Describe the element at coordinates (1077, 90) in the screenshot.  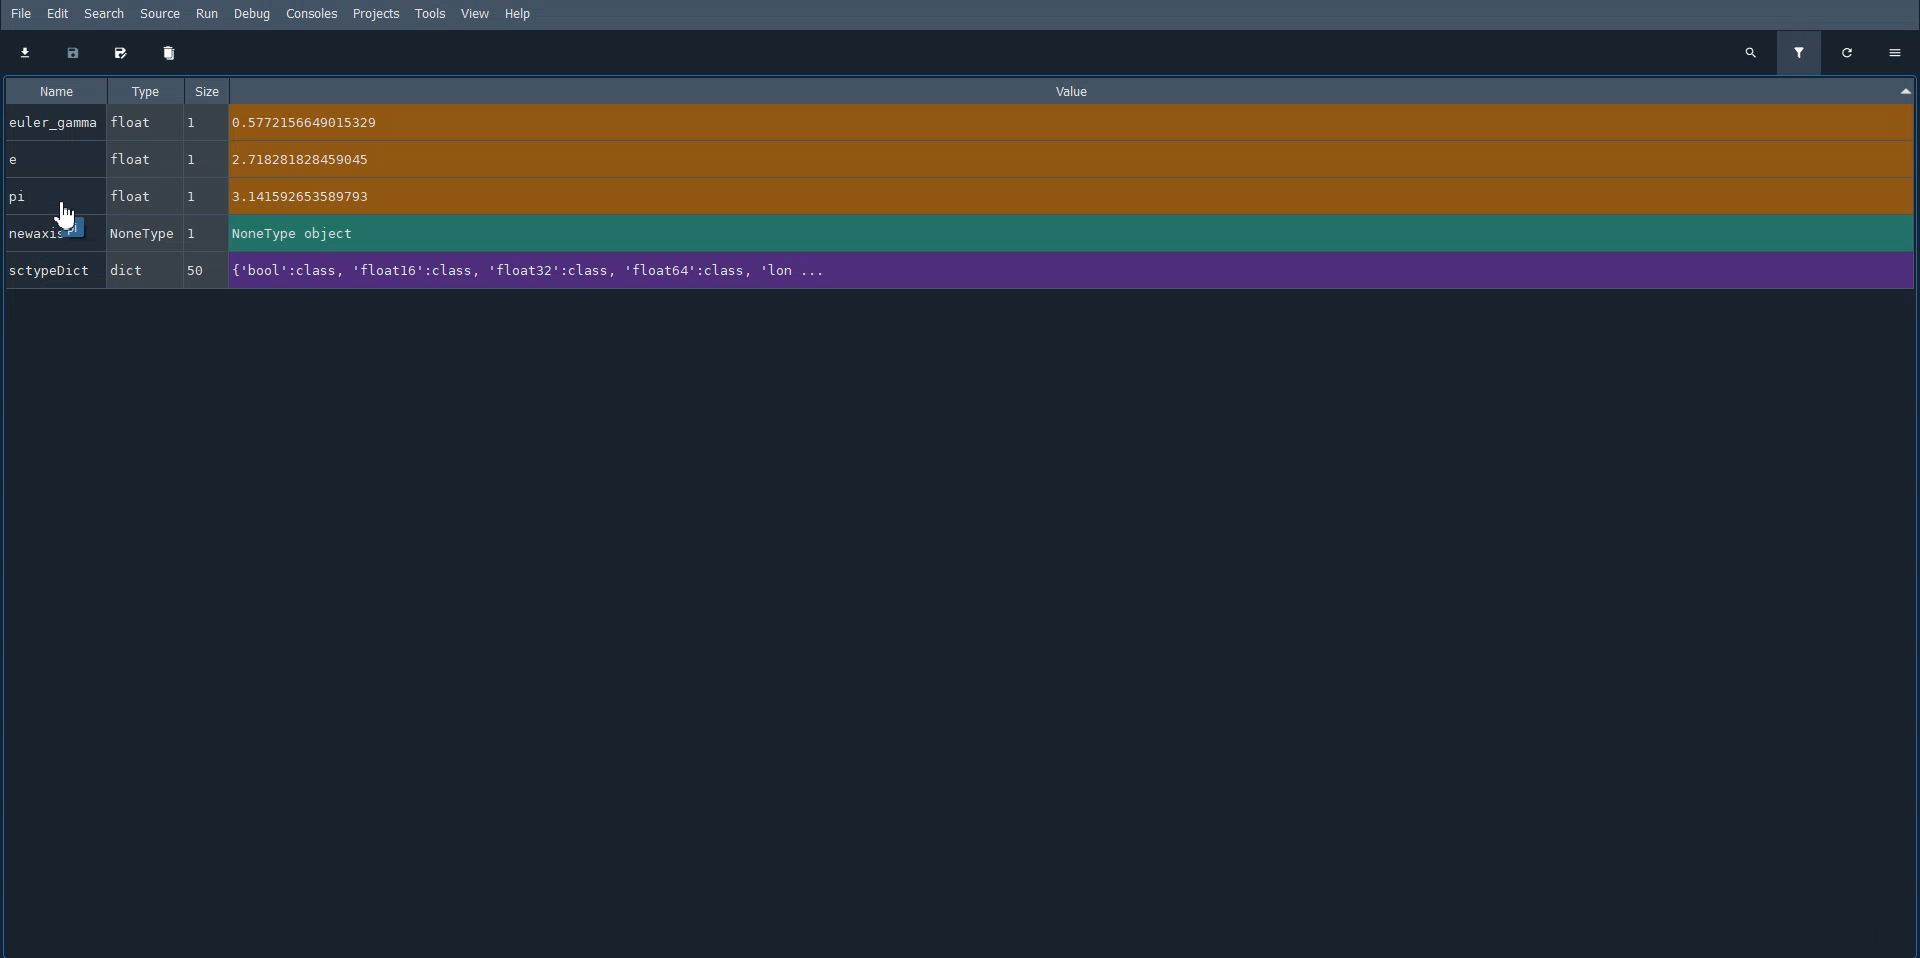
I see `Value` at that location.